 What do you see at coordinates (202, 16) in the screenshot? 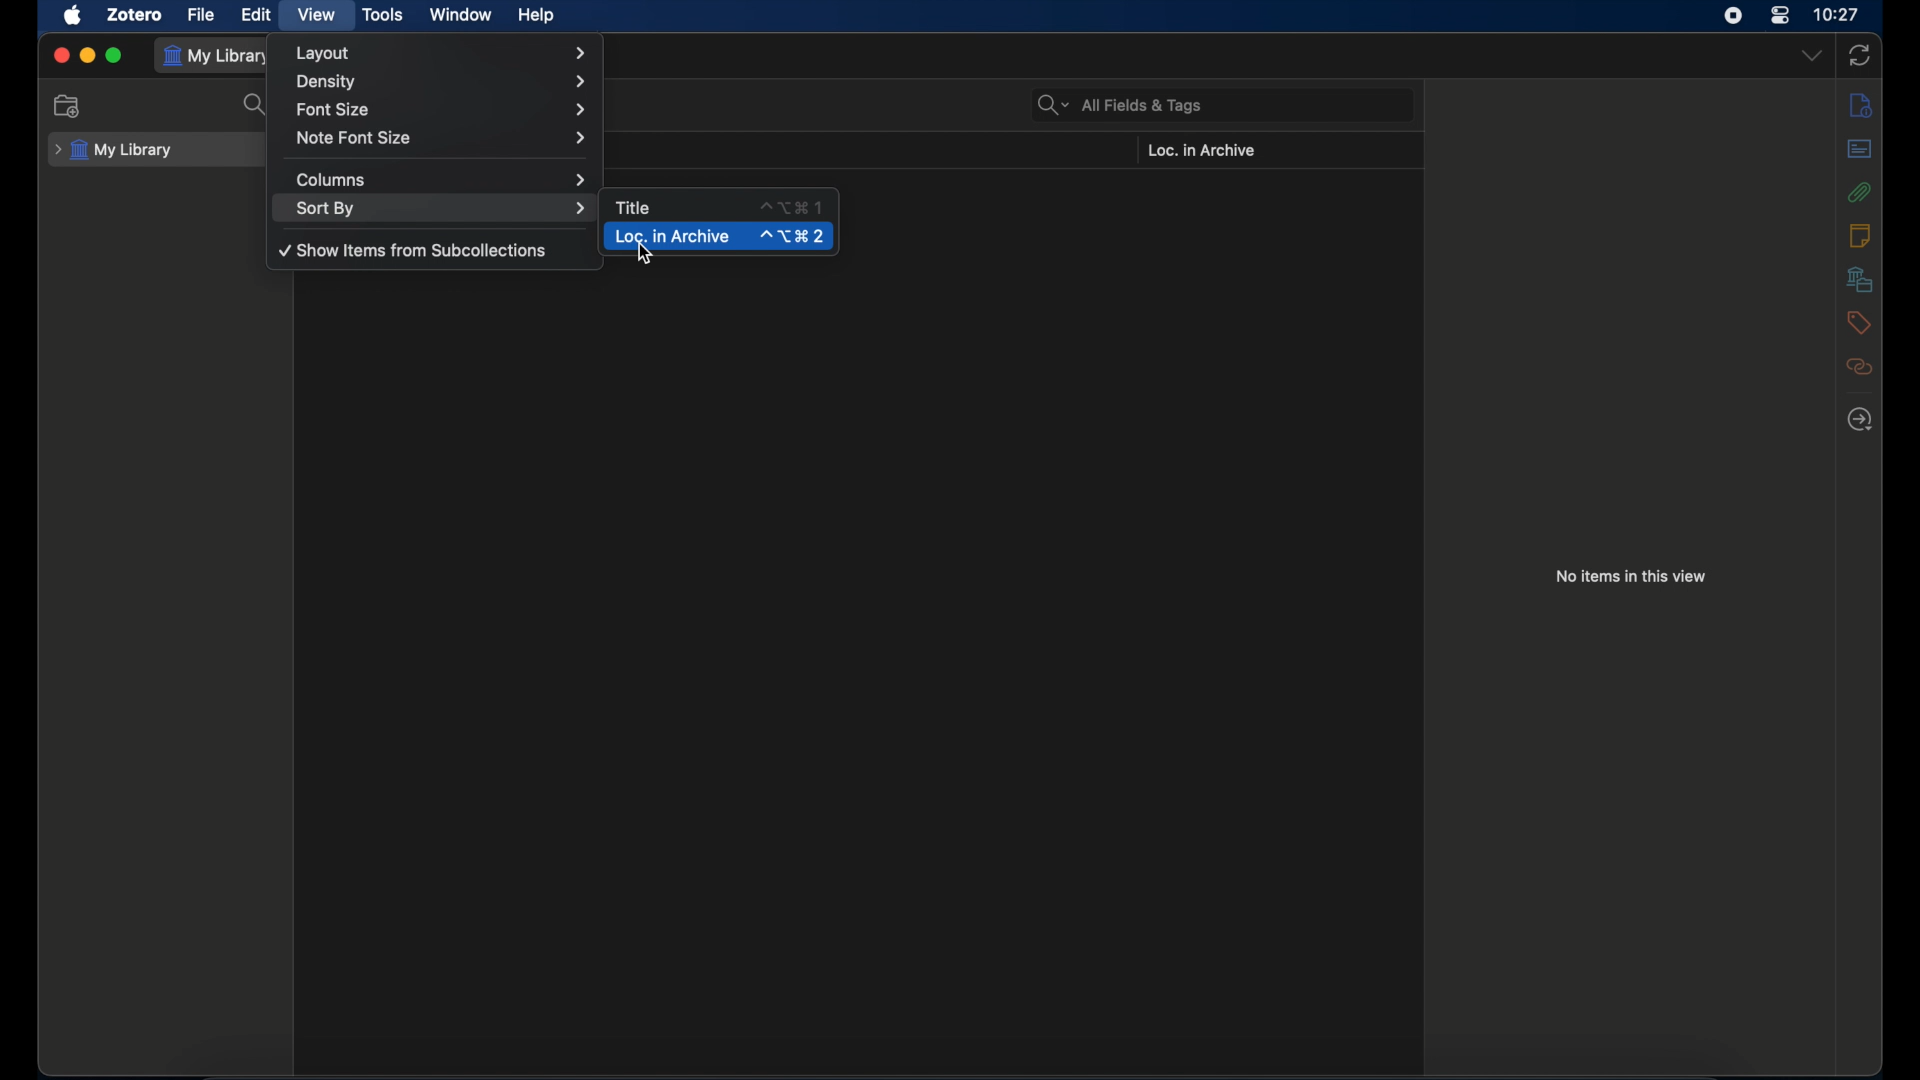
I see `file` at bounding box center [202, 16].